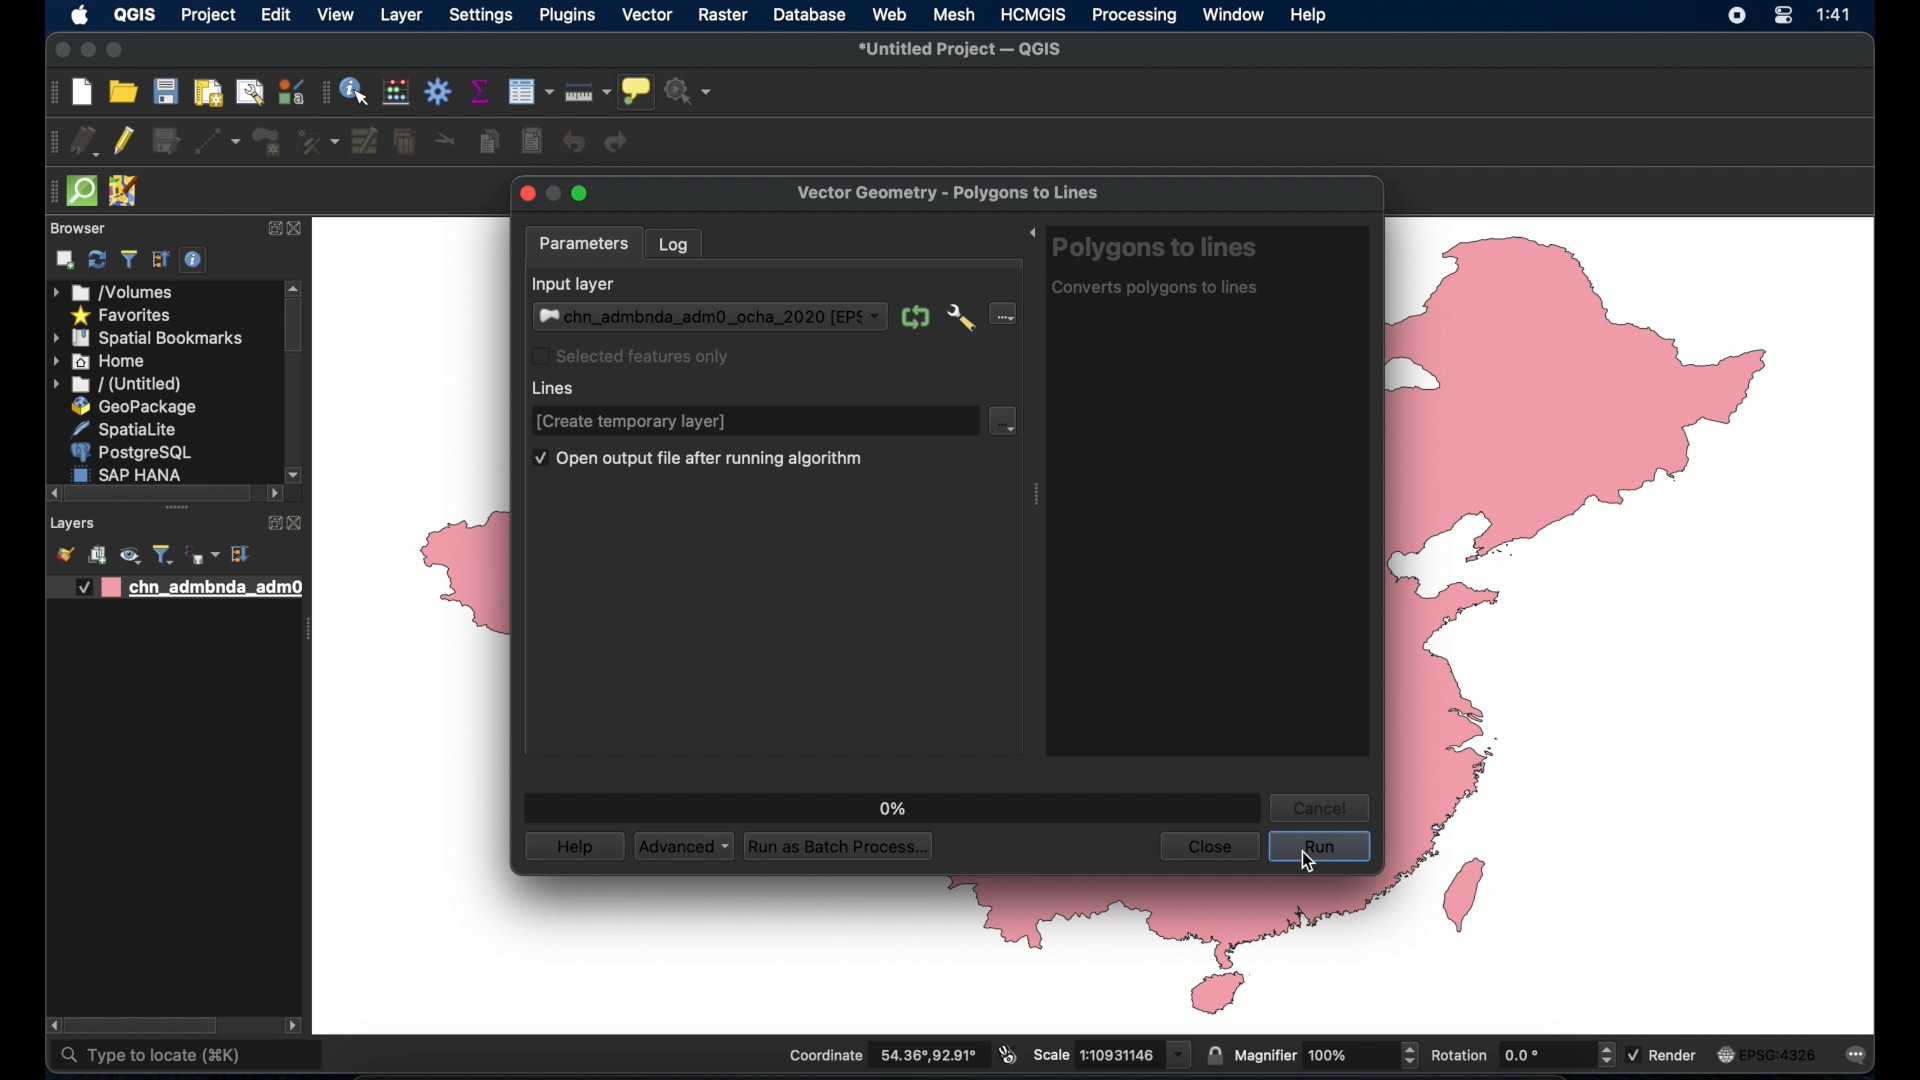  What do you see at coordinates (573, 142) in the screenshot?
I see `undo` at bounding box center [573, 142].